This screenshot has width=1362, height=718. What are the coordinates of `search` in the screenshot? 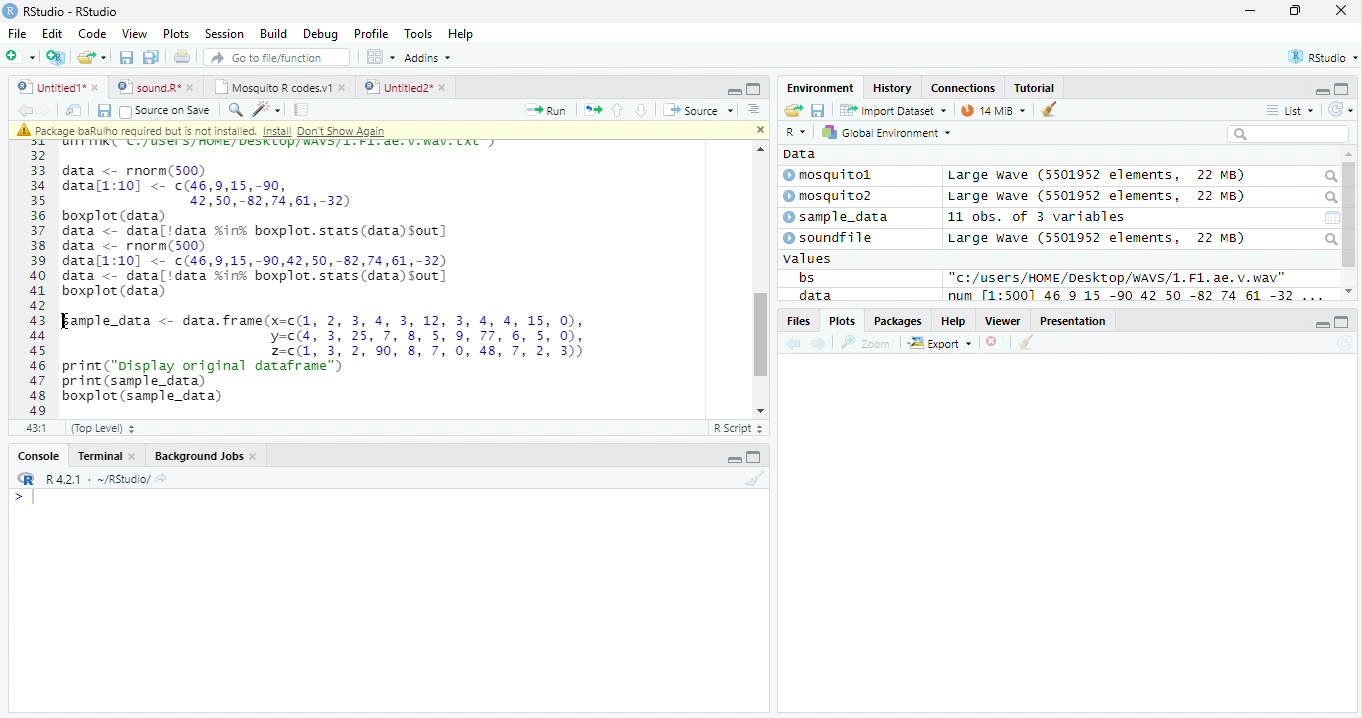 It's located at (1330, 239).